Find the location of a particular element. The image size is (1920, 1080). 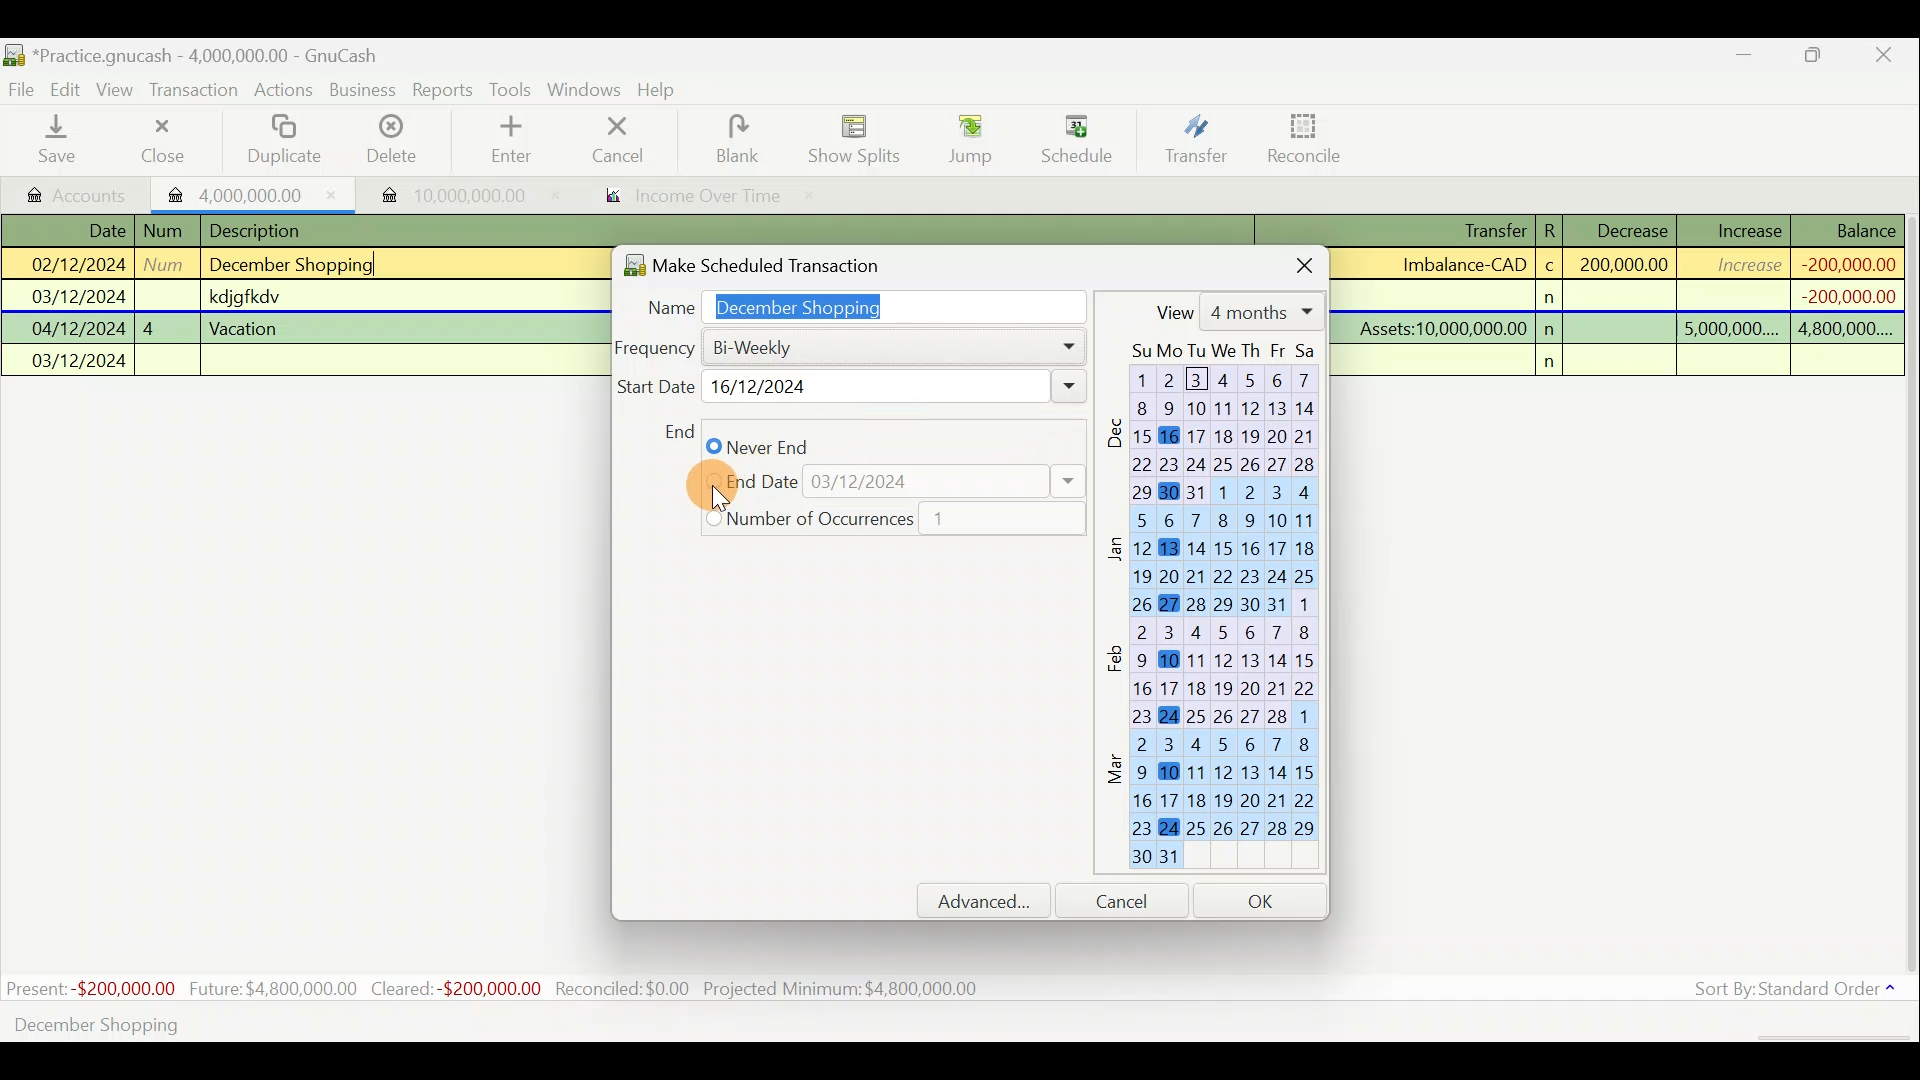

Lines of transactions is located at coordinates (247, 299).